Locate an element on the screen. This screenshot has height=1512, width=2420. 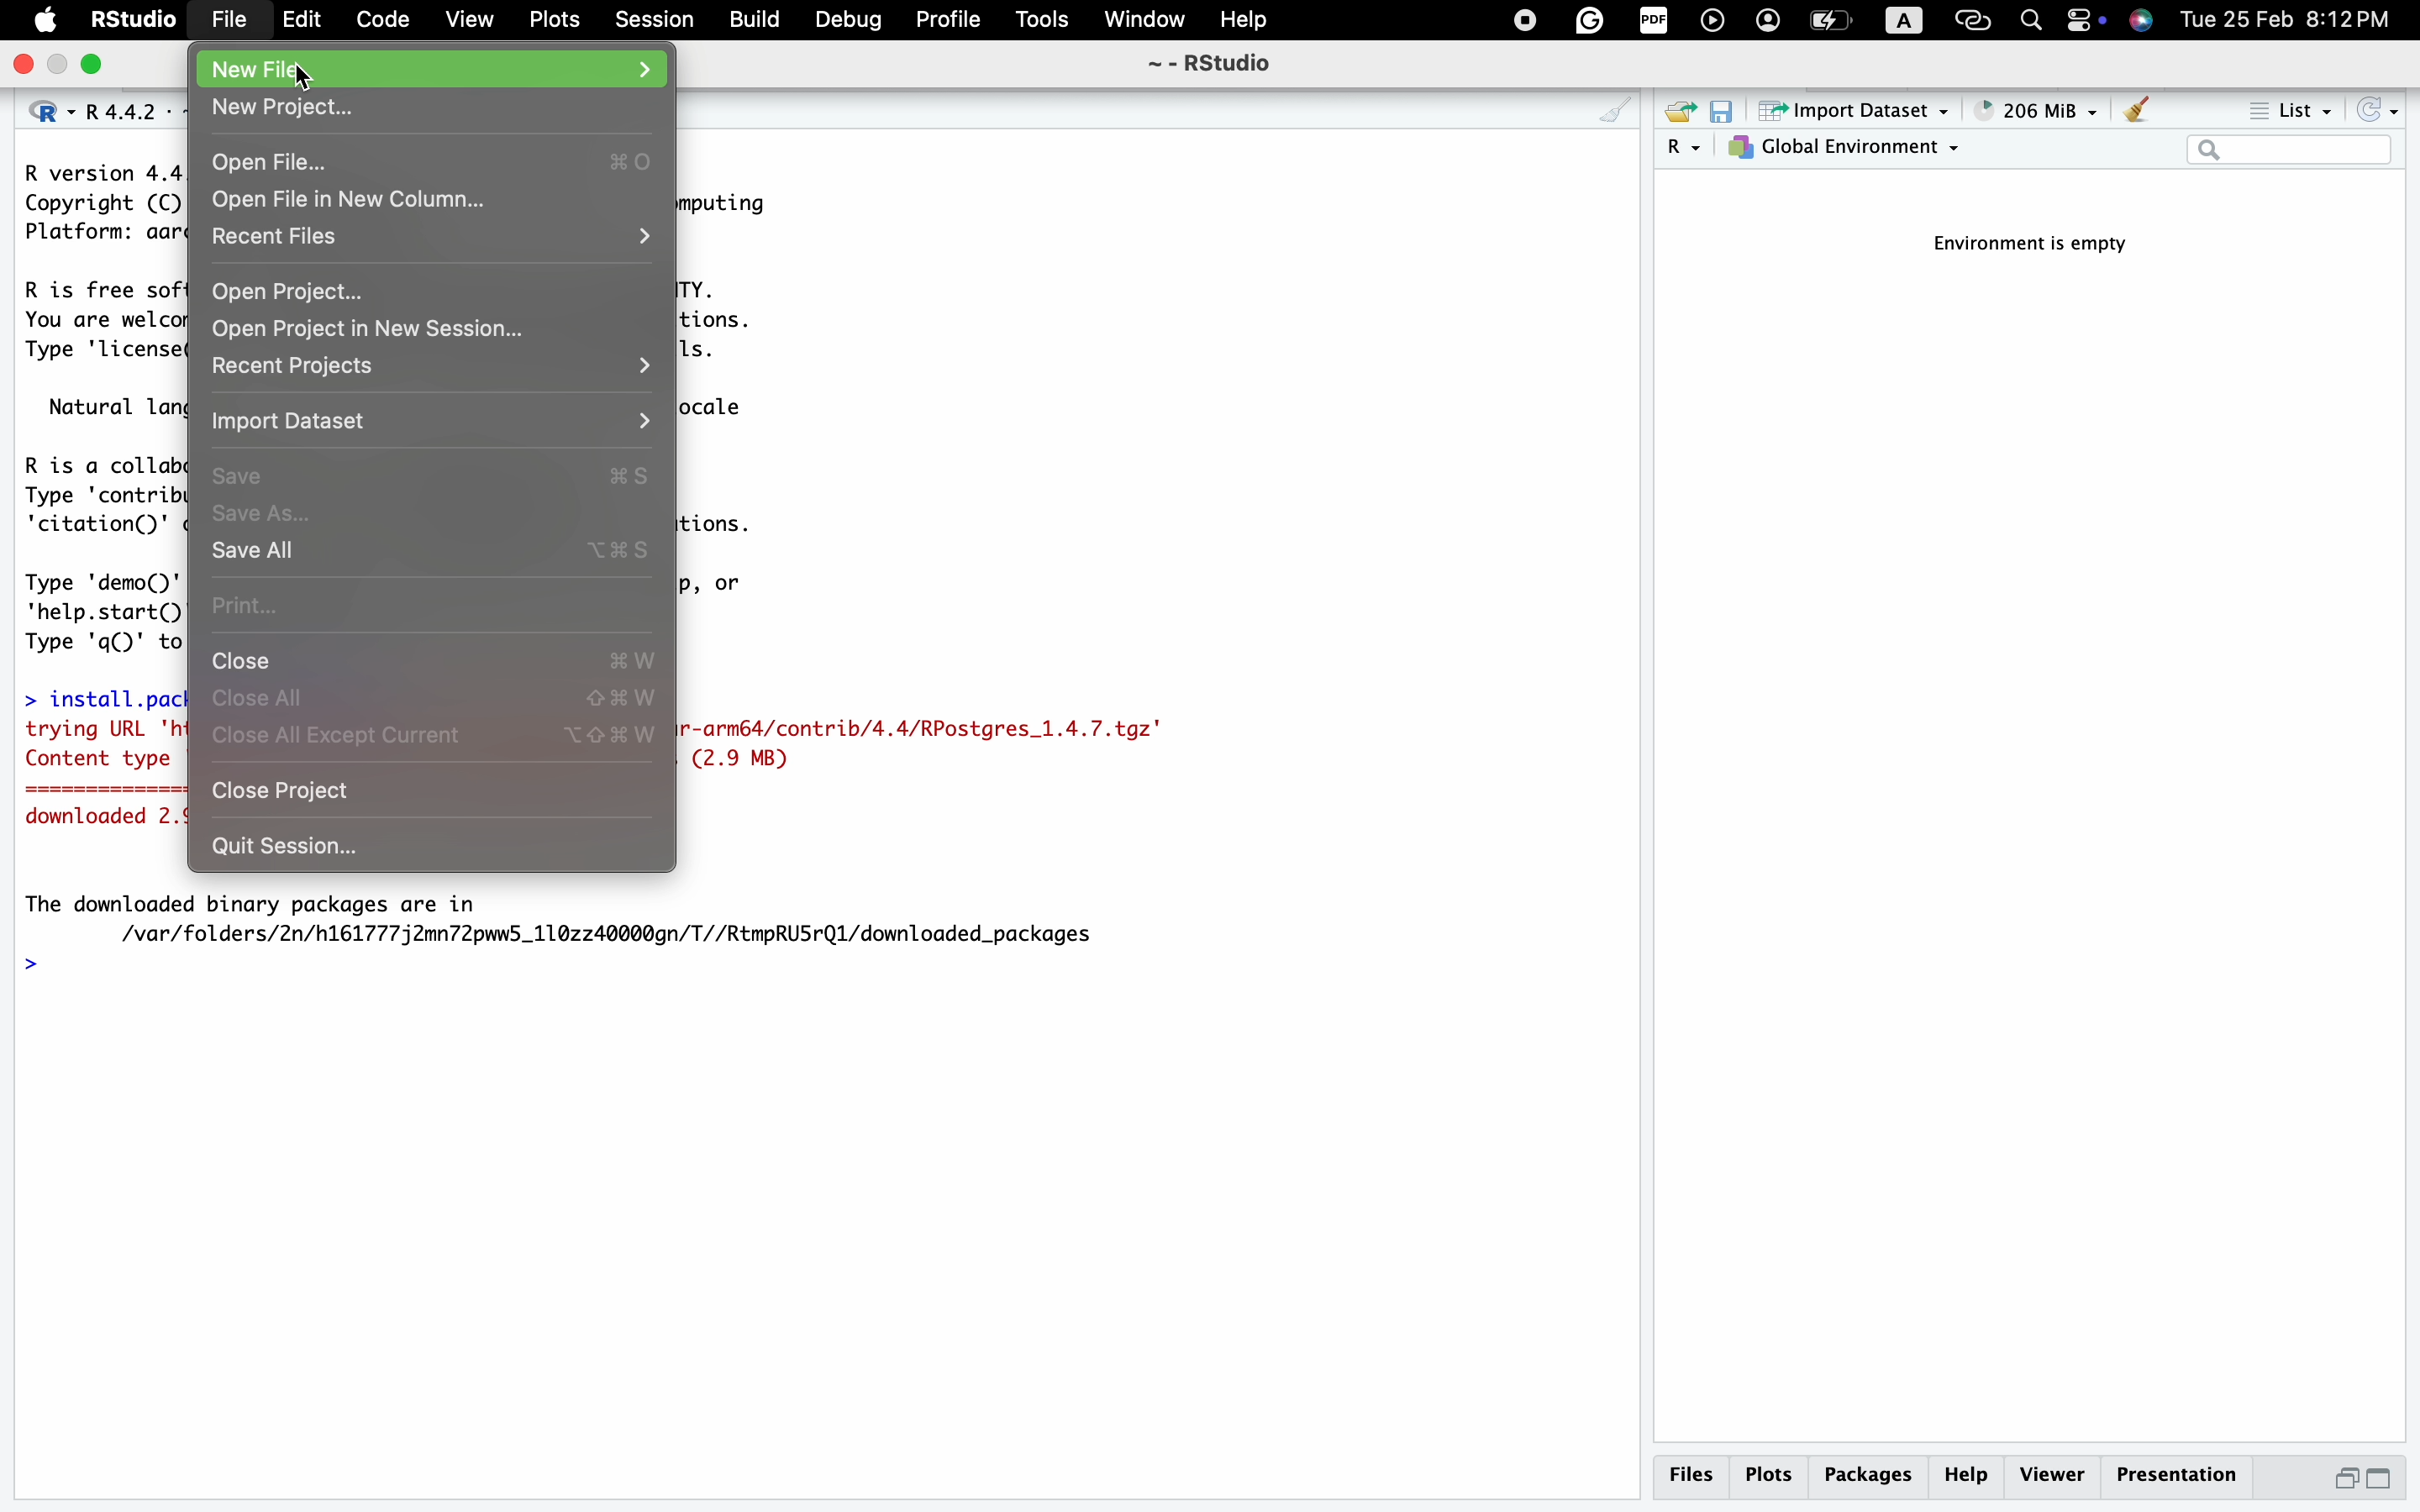
session is located at coordinates (655, 17).